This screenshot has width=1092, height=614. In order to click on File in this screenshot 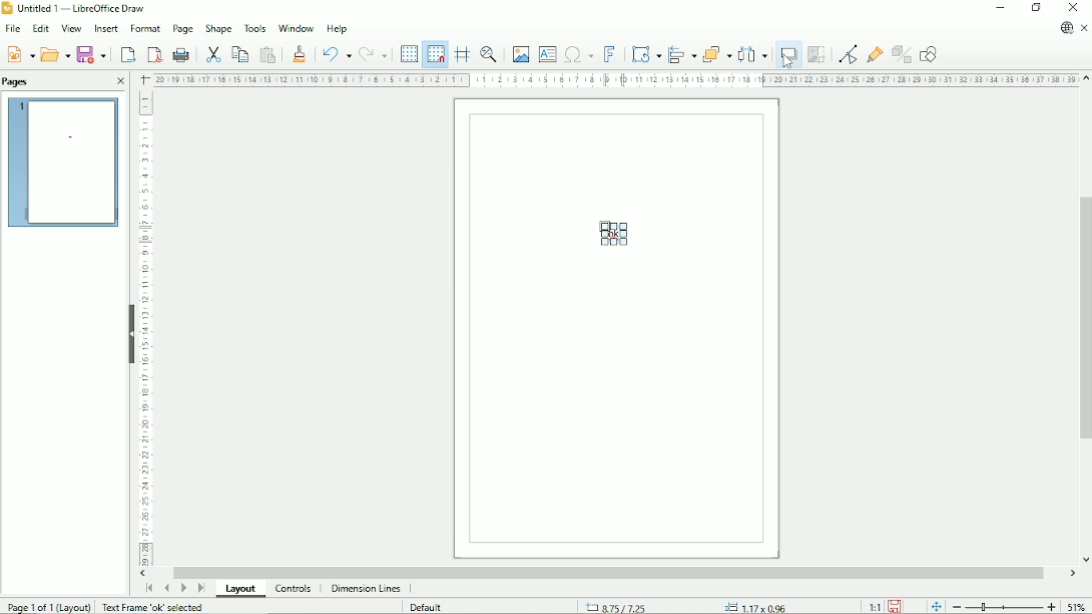, I will do `click(11, 29)`.